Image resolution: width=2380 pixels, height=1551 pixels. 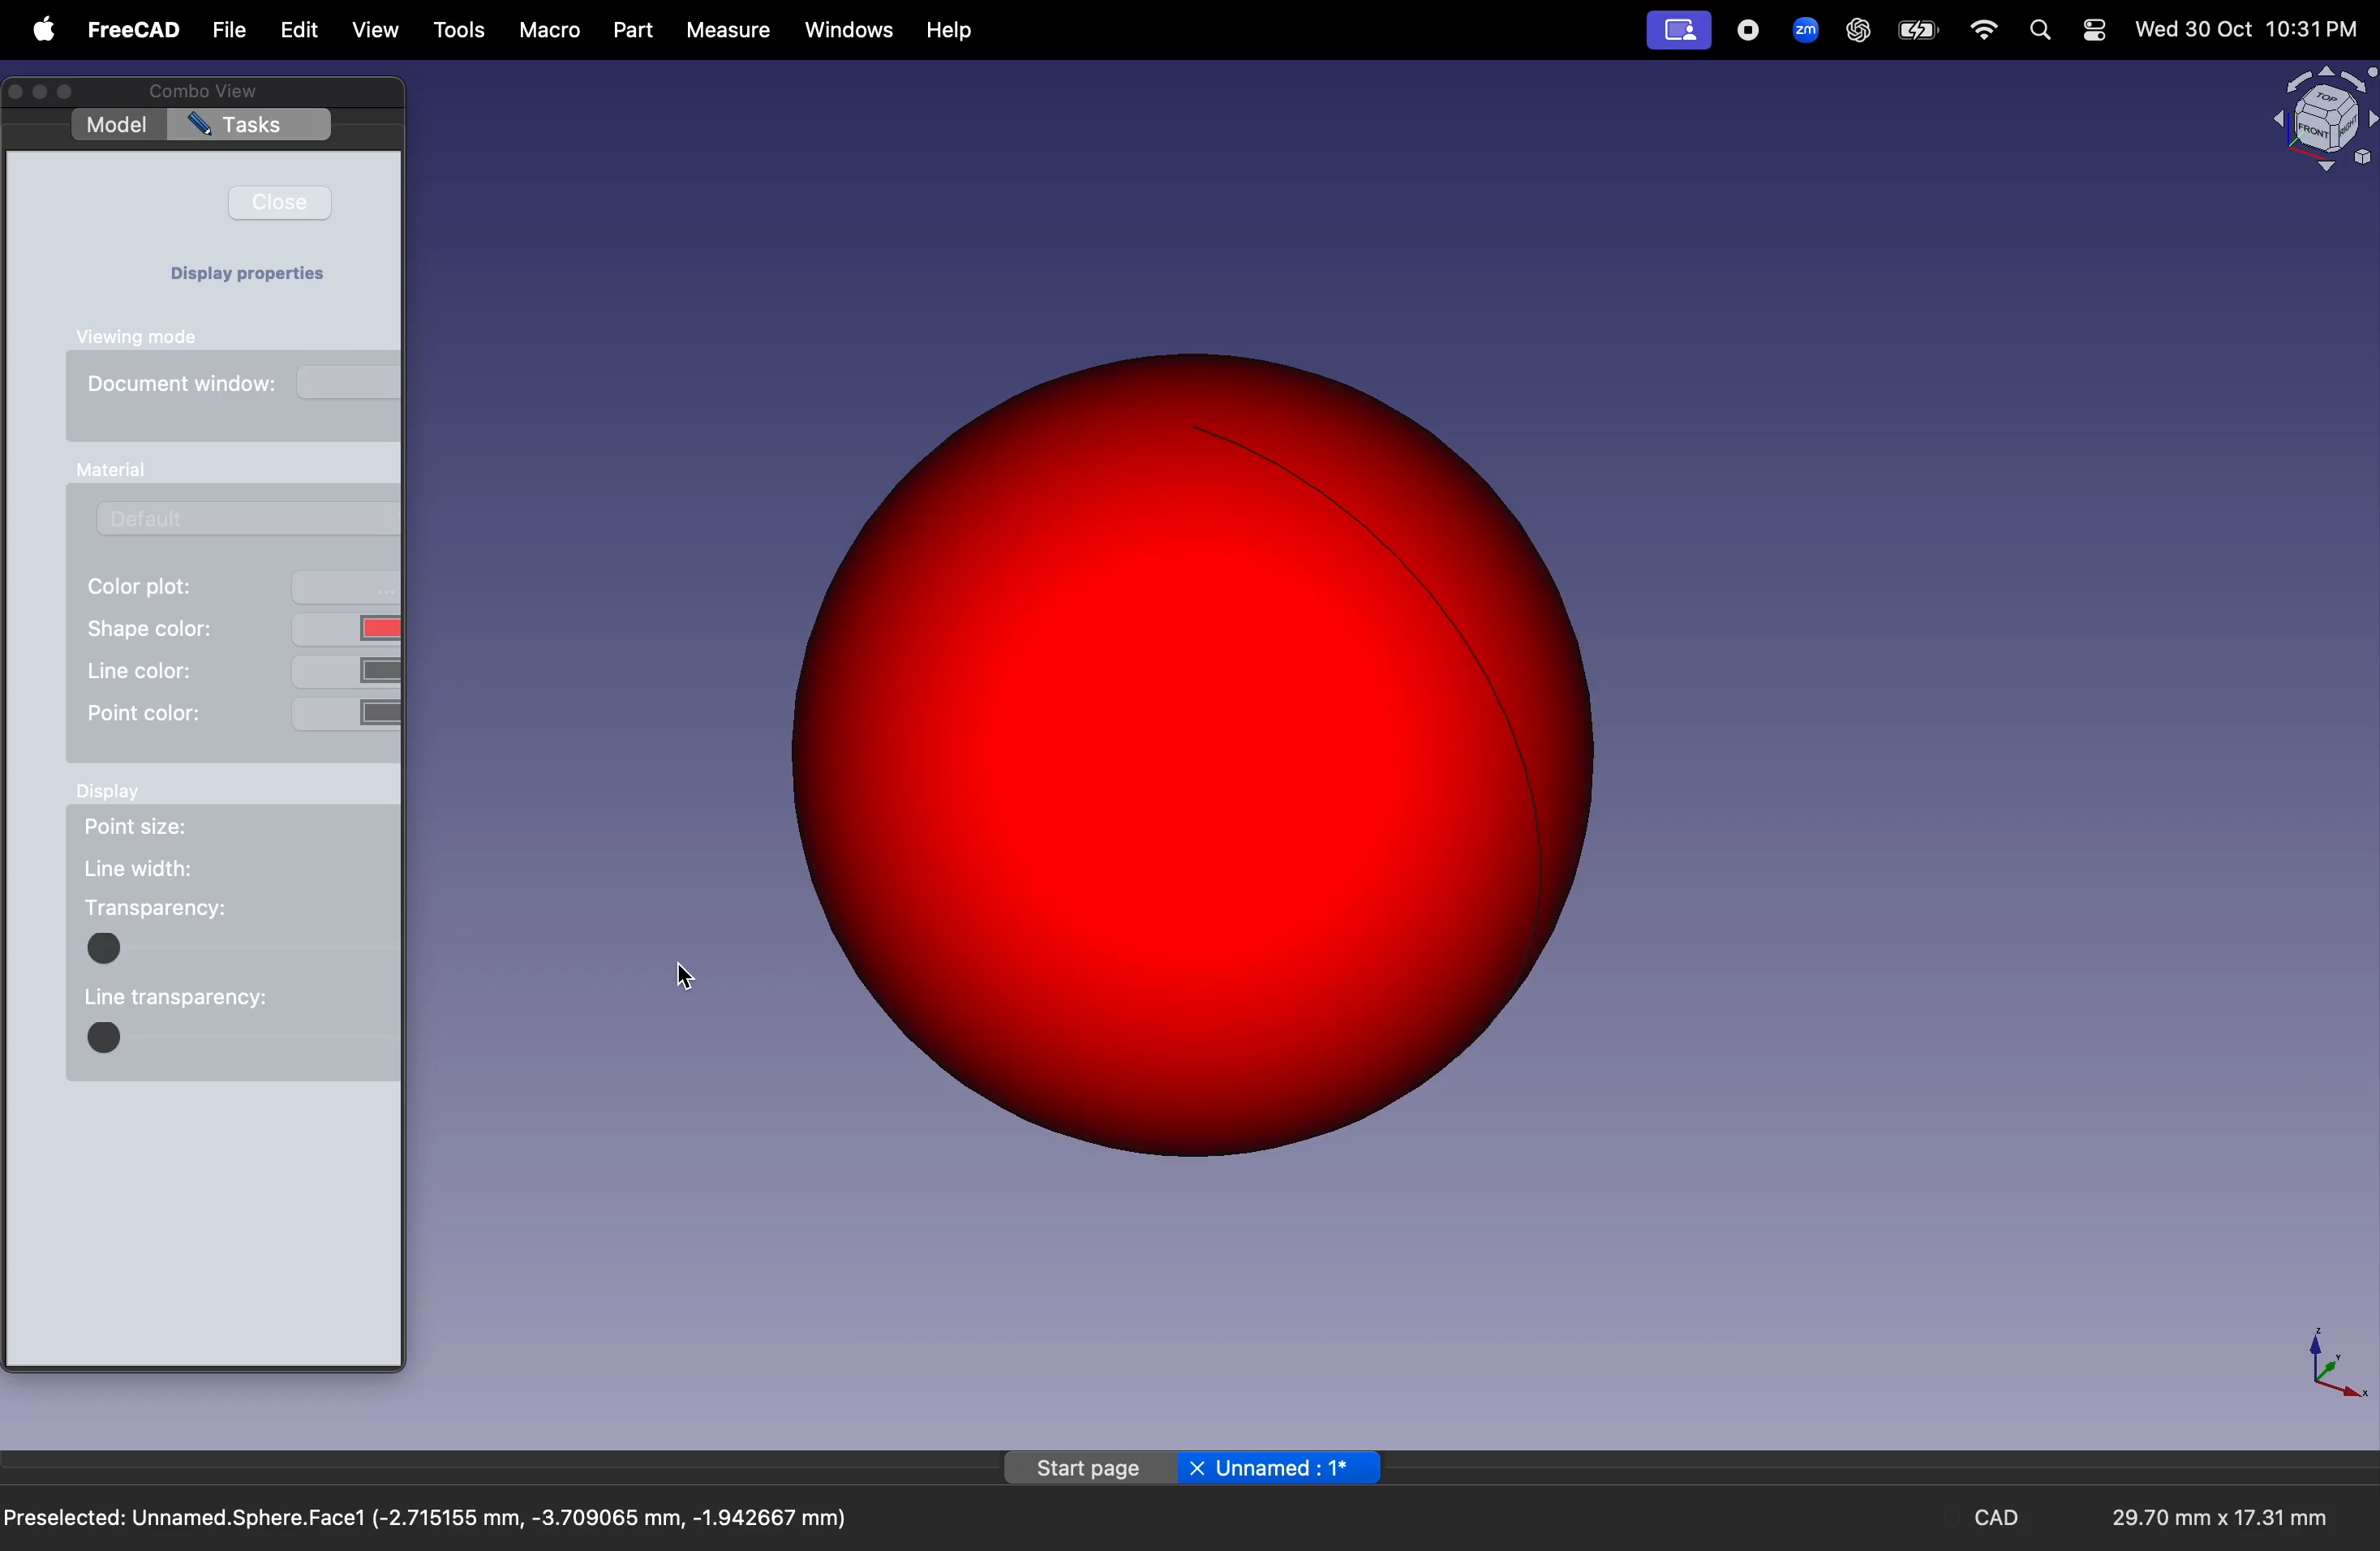 What do you see at coordinates (240, 1040) in the screenshot?
I see `code` at bounding box center [240, 1040].